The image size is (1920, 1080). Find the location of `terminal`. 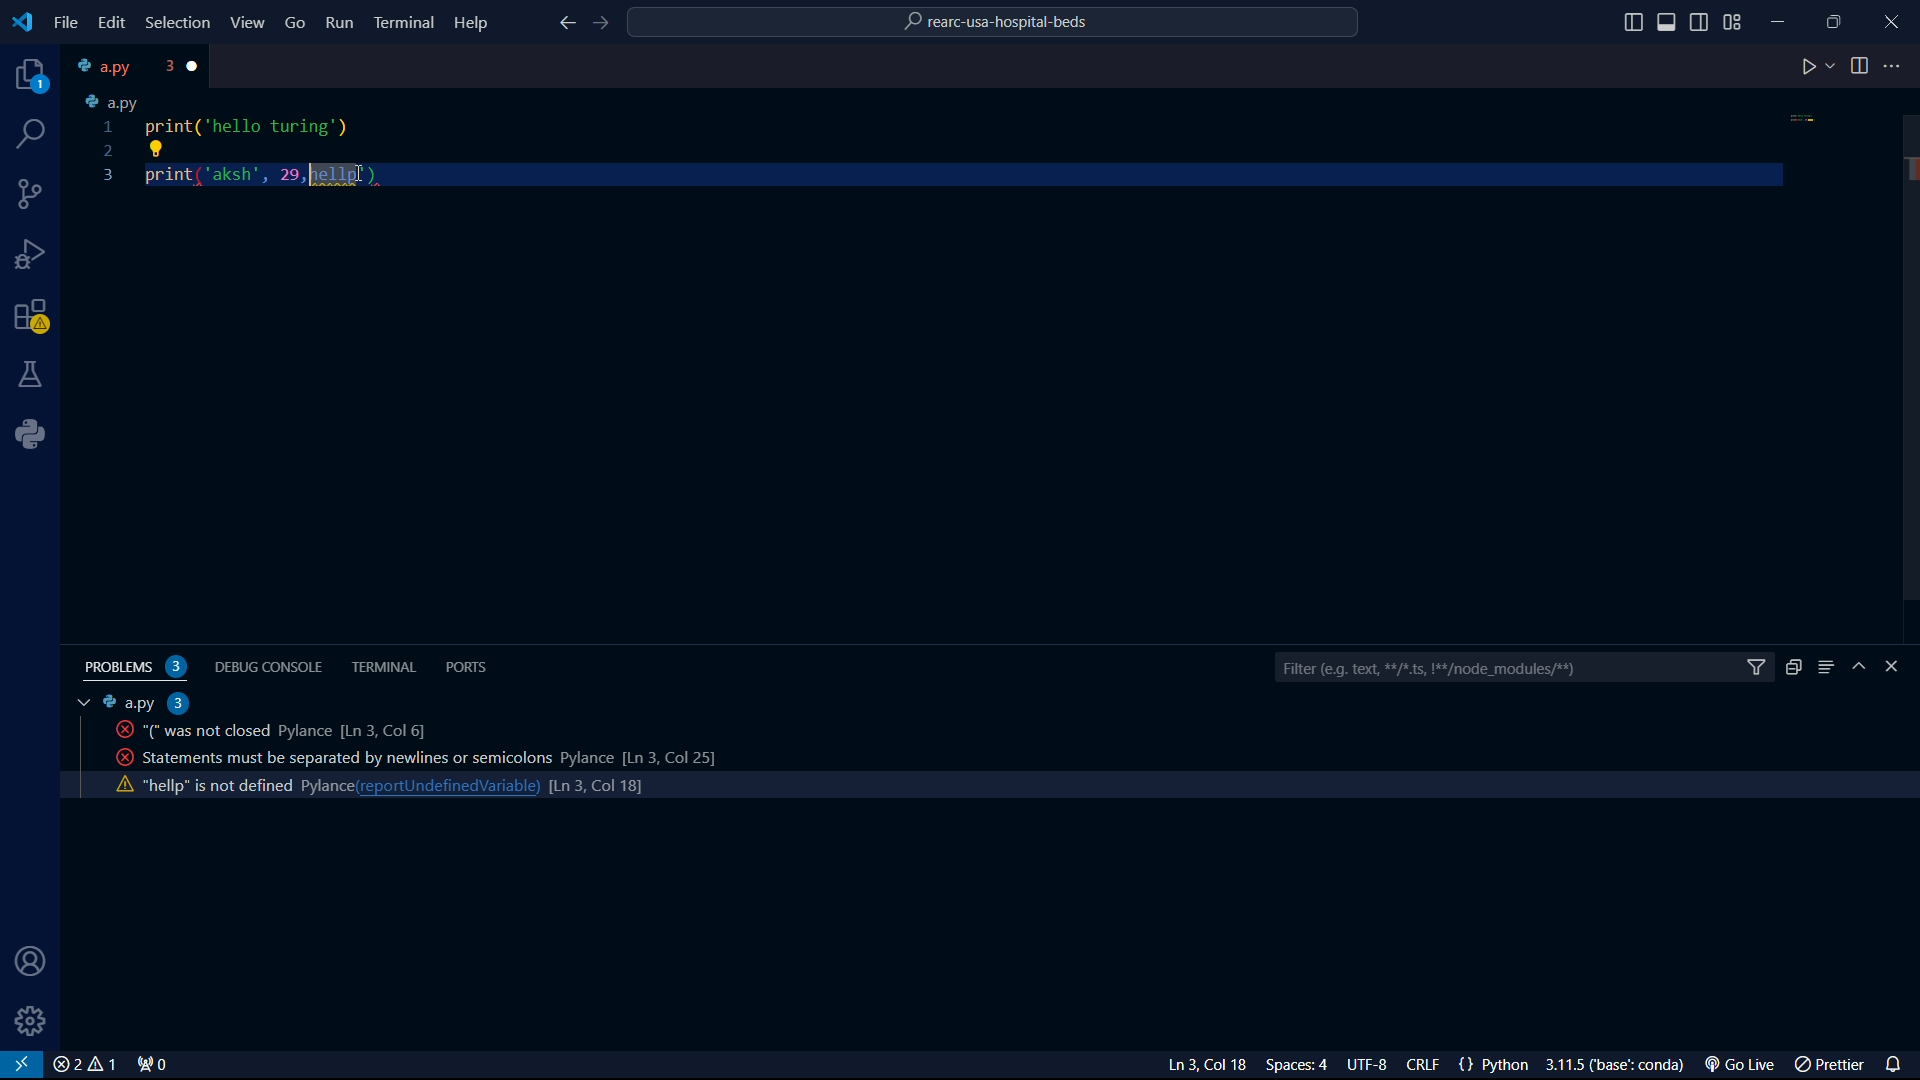

terminal is located at coordinates (385, 667).